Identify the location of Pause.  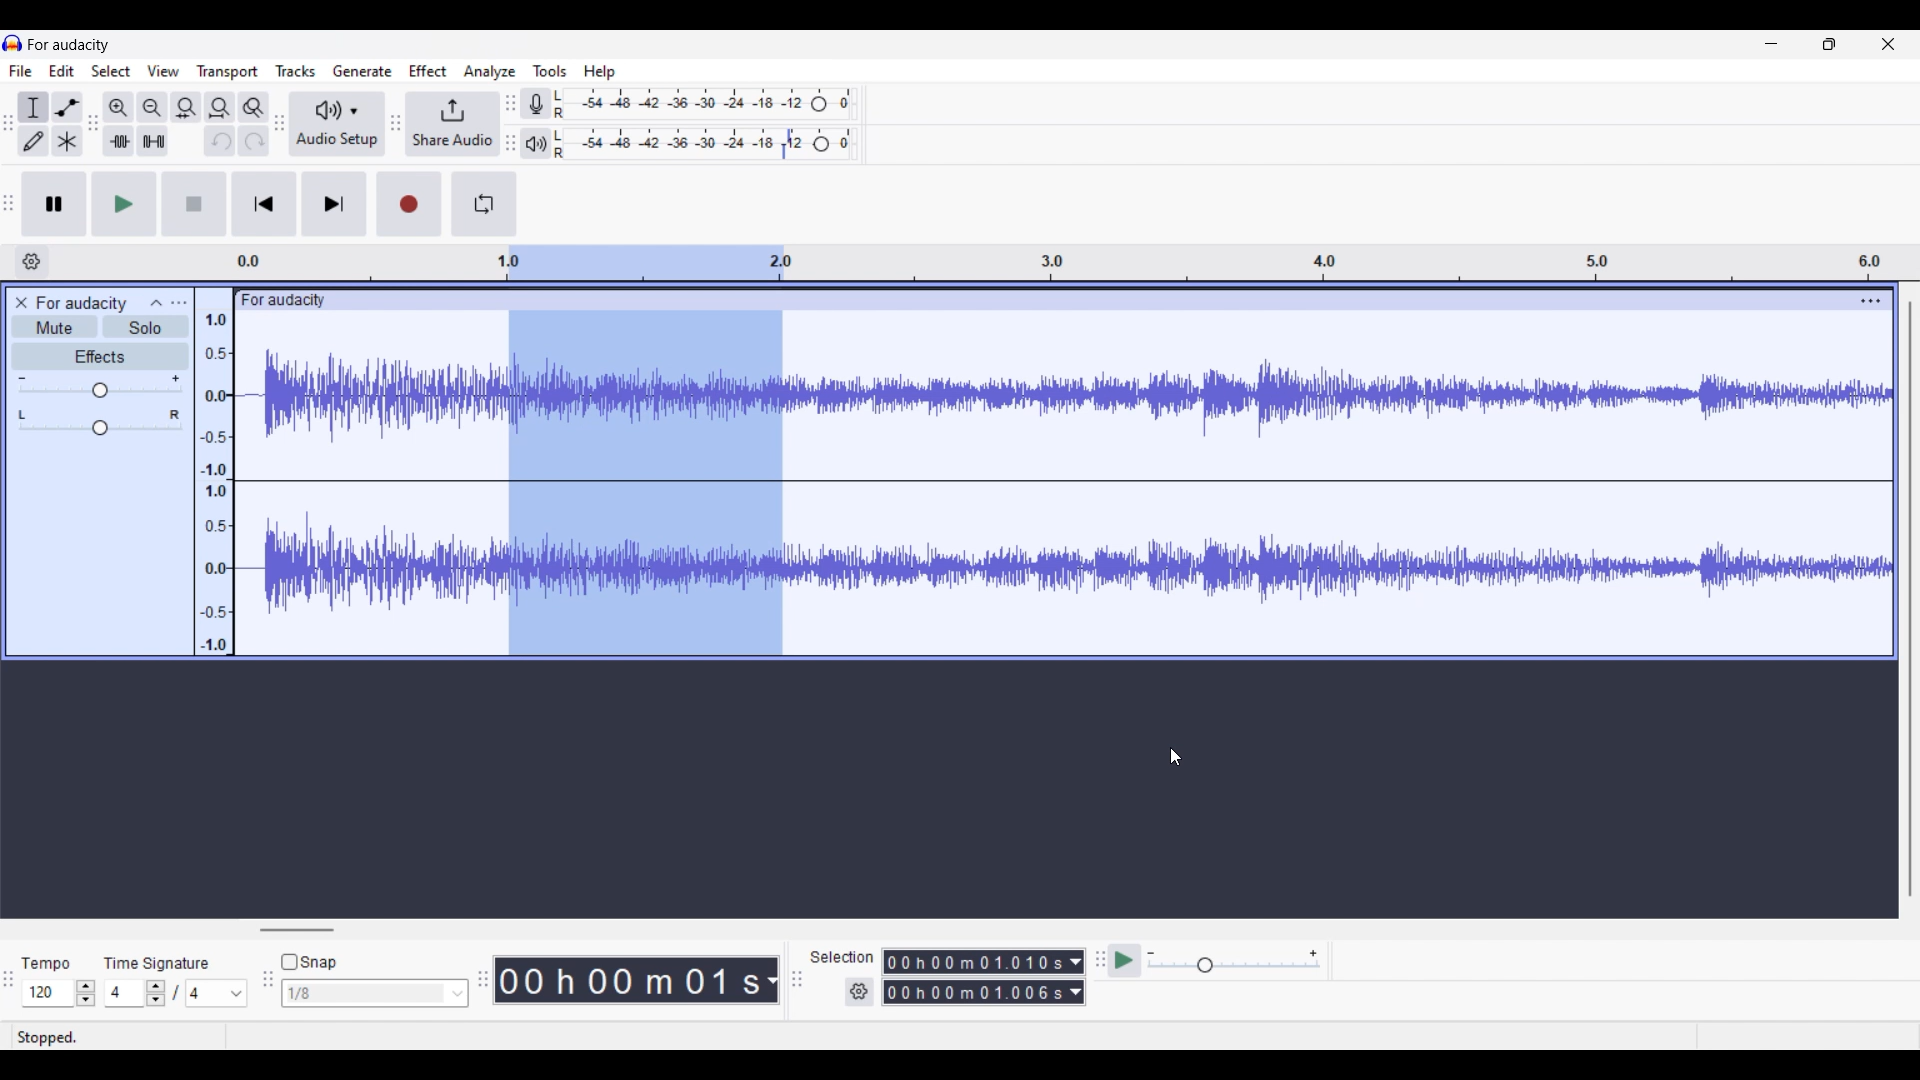
(54, 204).